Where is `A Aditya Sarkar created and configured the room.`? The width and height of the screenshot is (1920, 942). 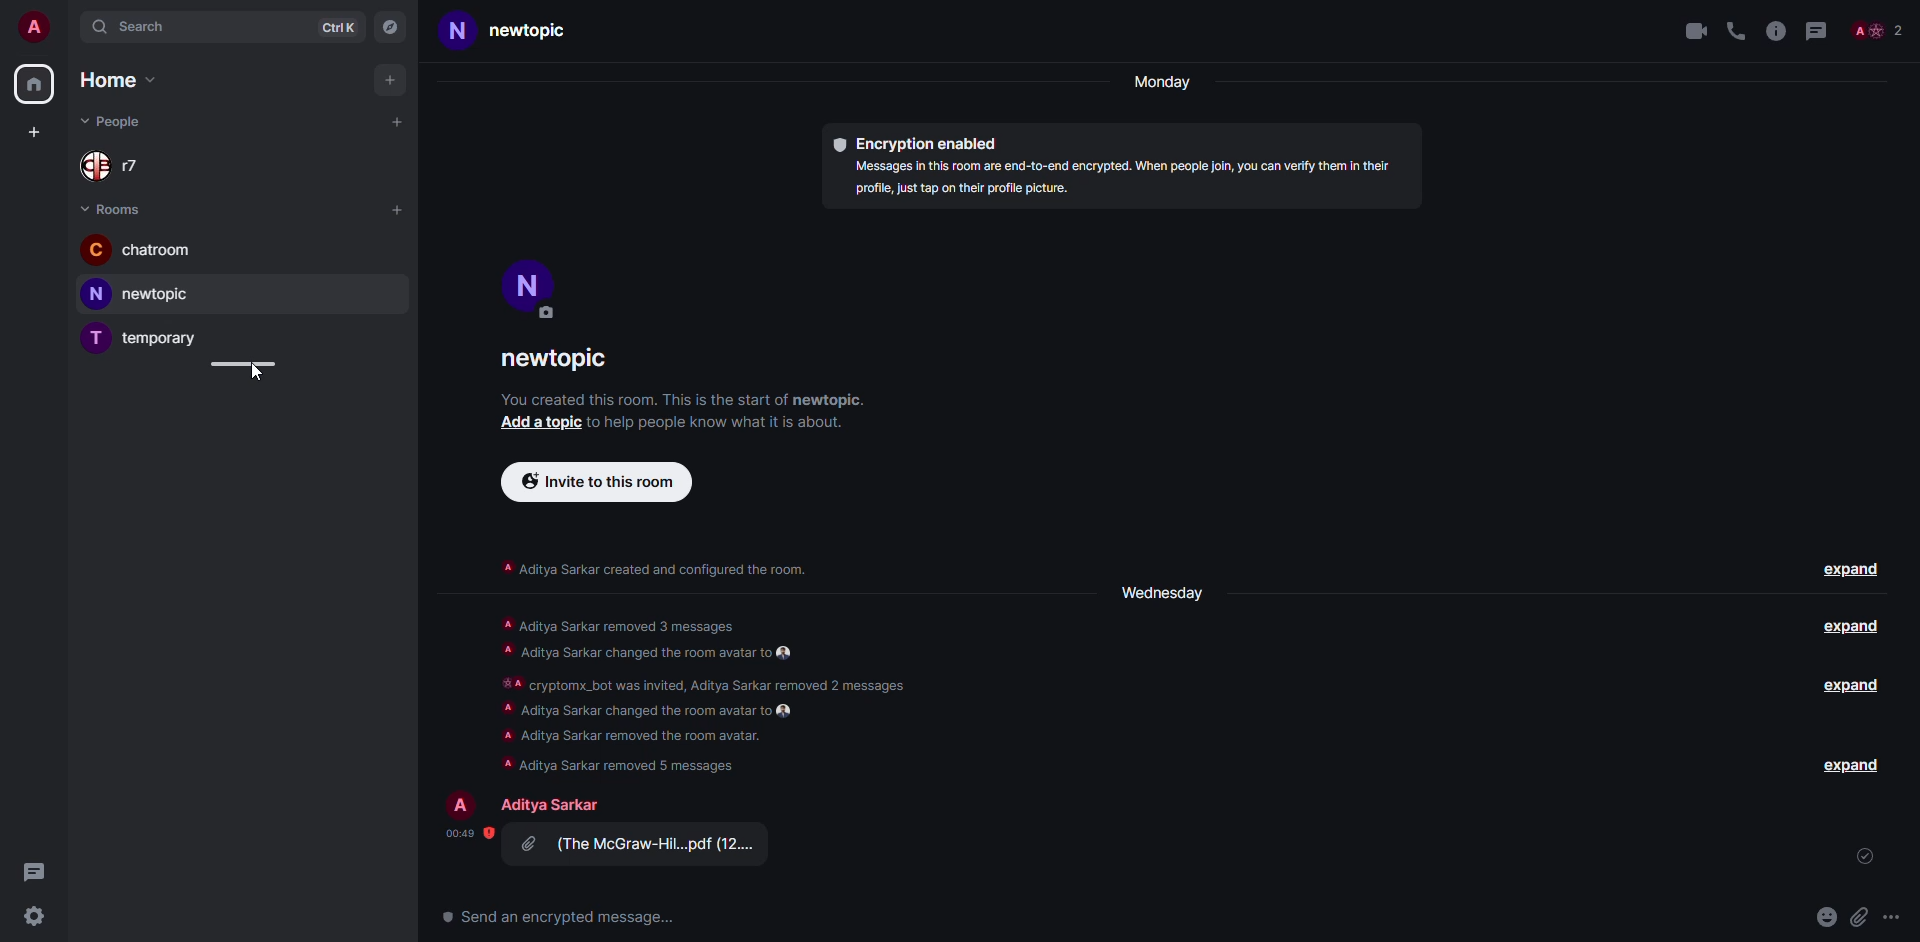
A Aditya Sarkar created and configured the room. is located at coordinates (652, 569).